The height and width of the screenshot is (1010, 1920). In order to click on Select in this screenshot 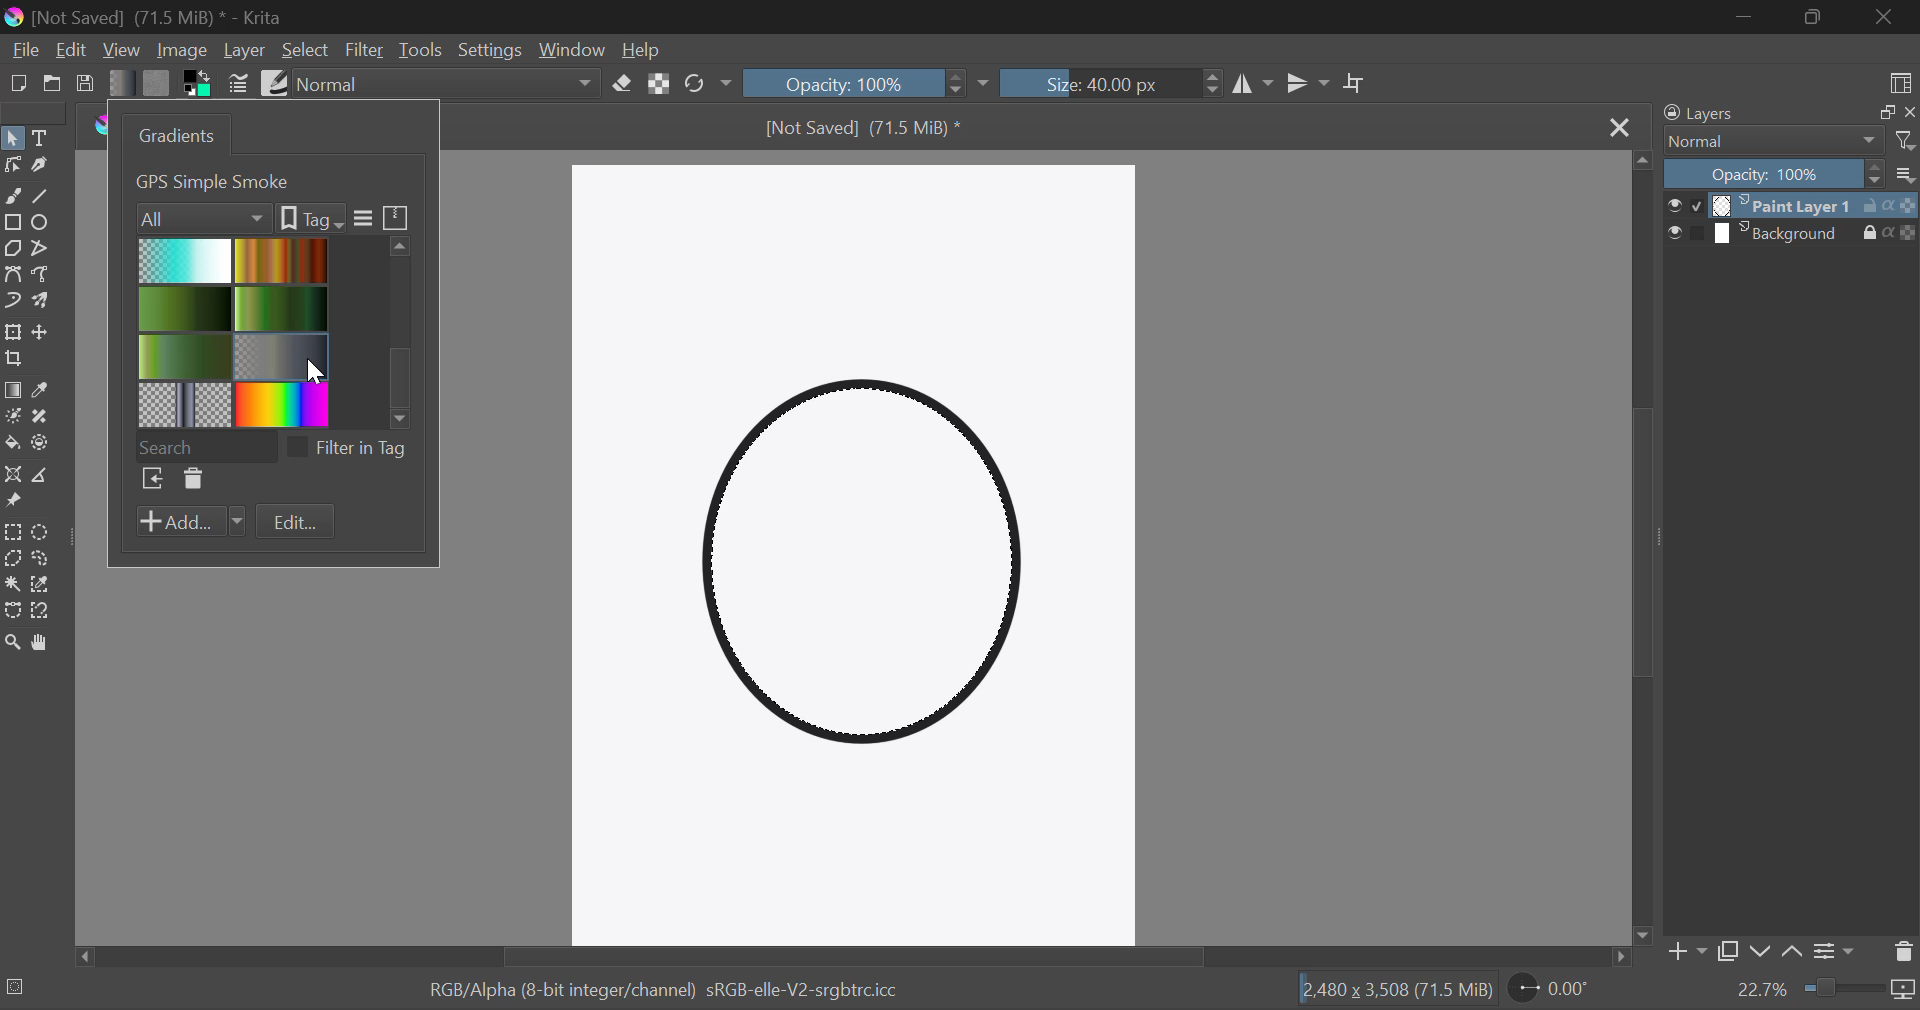, I will do `click(13, 138)`.